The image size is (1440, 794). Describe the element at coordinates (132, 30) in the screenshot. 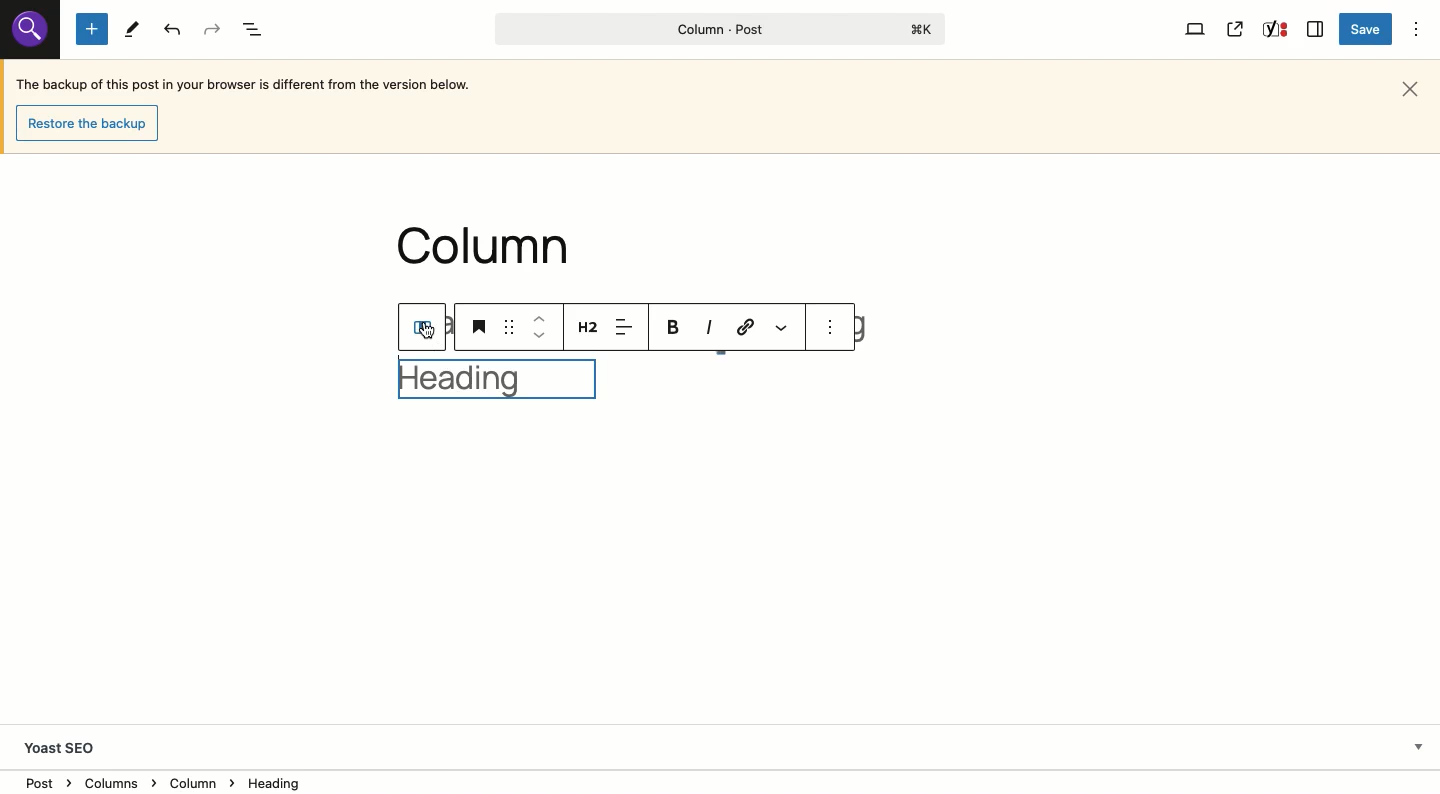

I see `Tools` at that location.